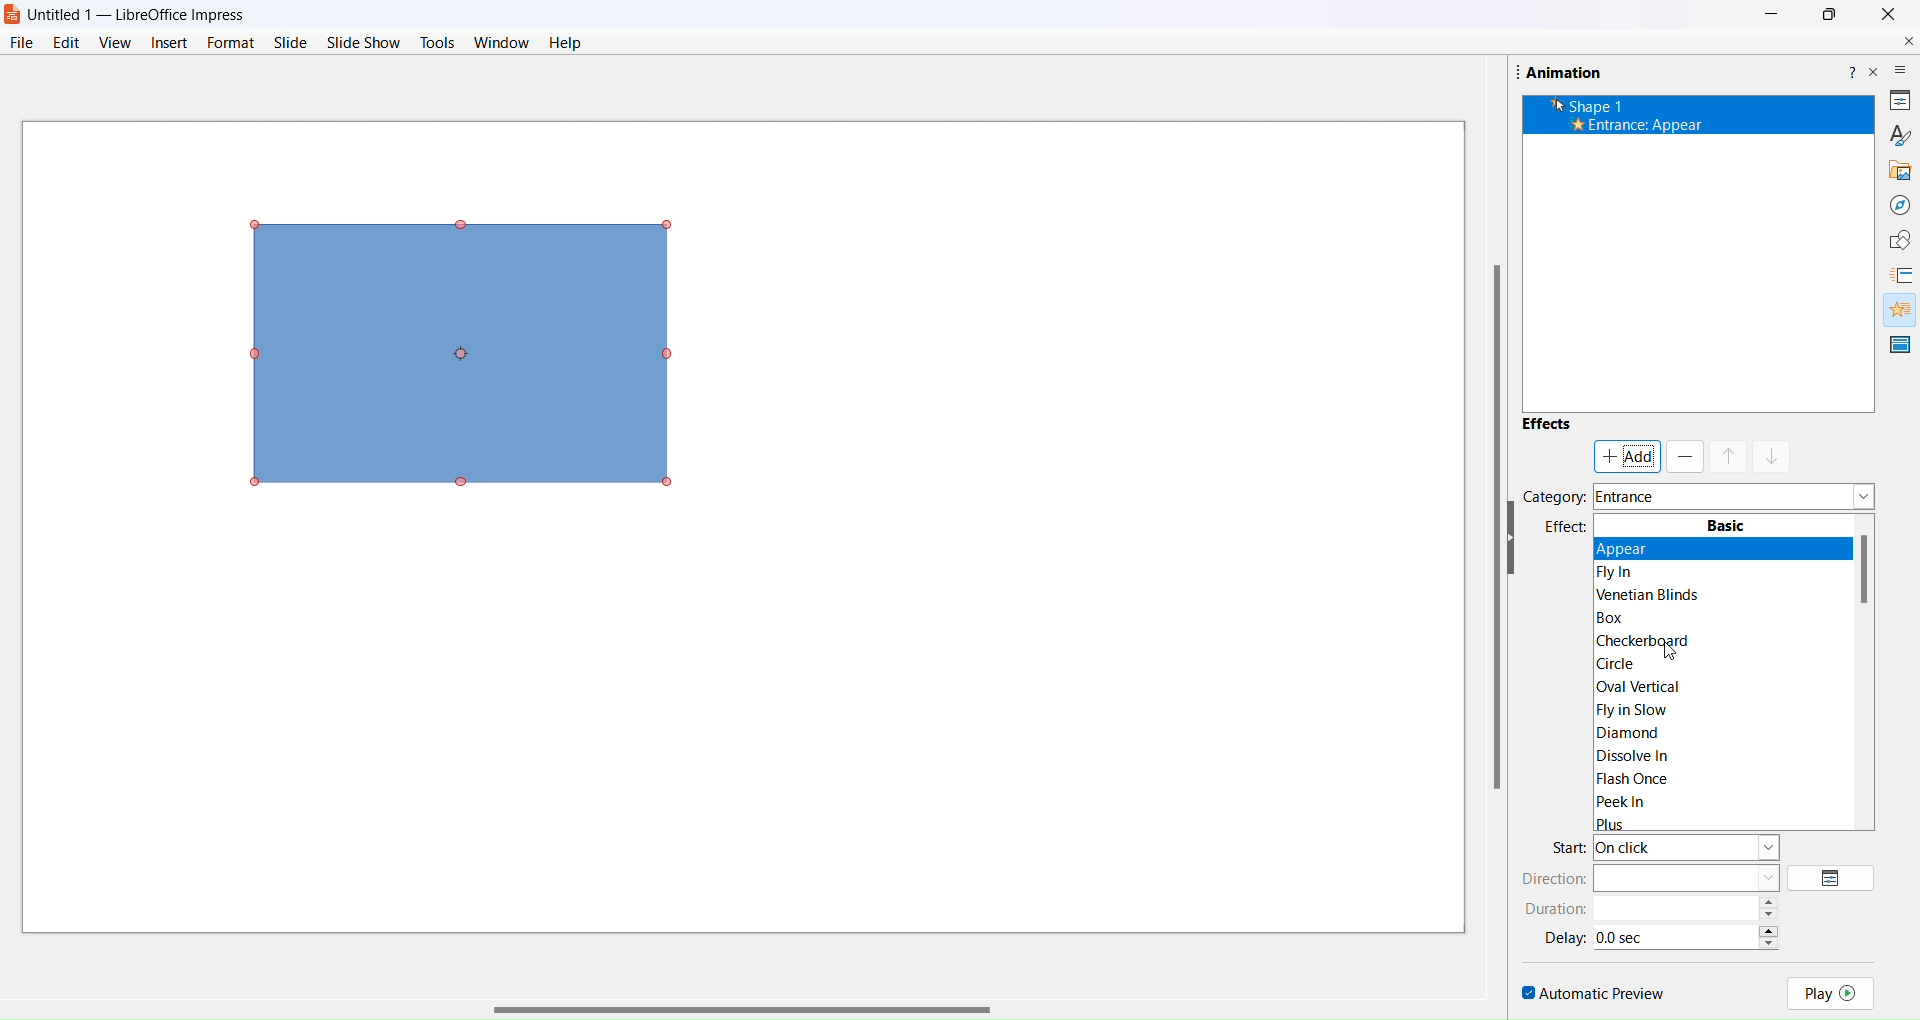 The image size is (1920, 1020). I want to click on Venetian Blinds, so click(1654, 594).